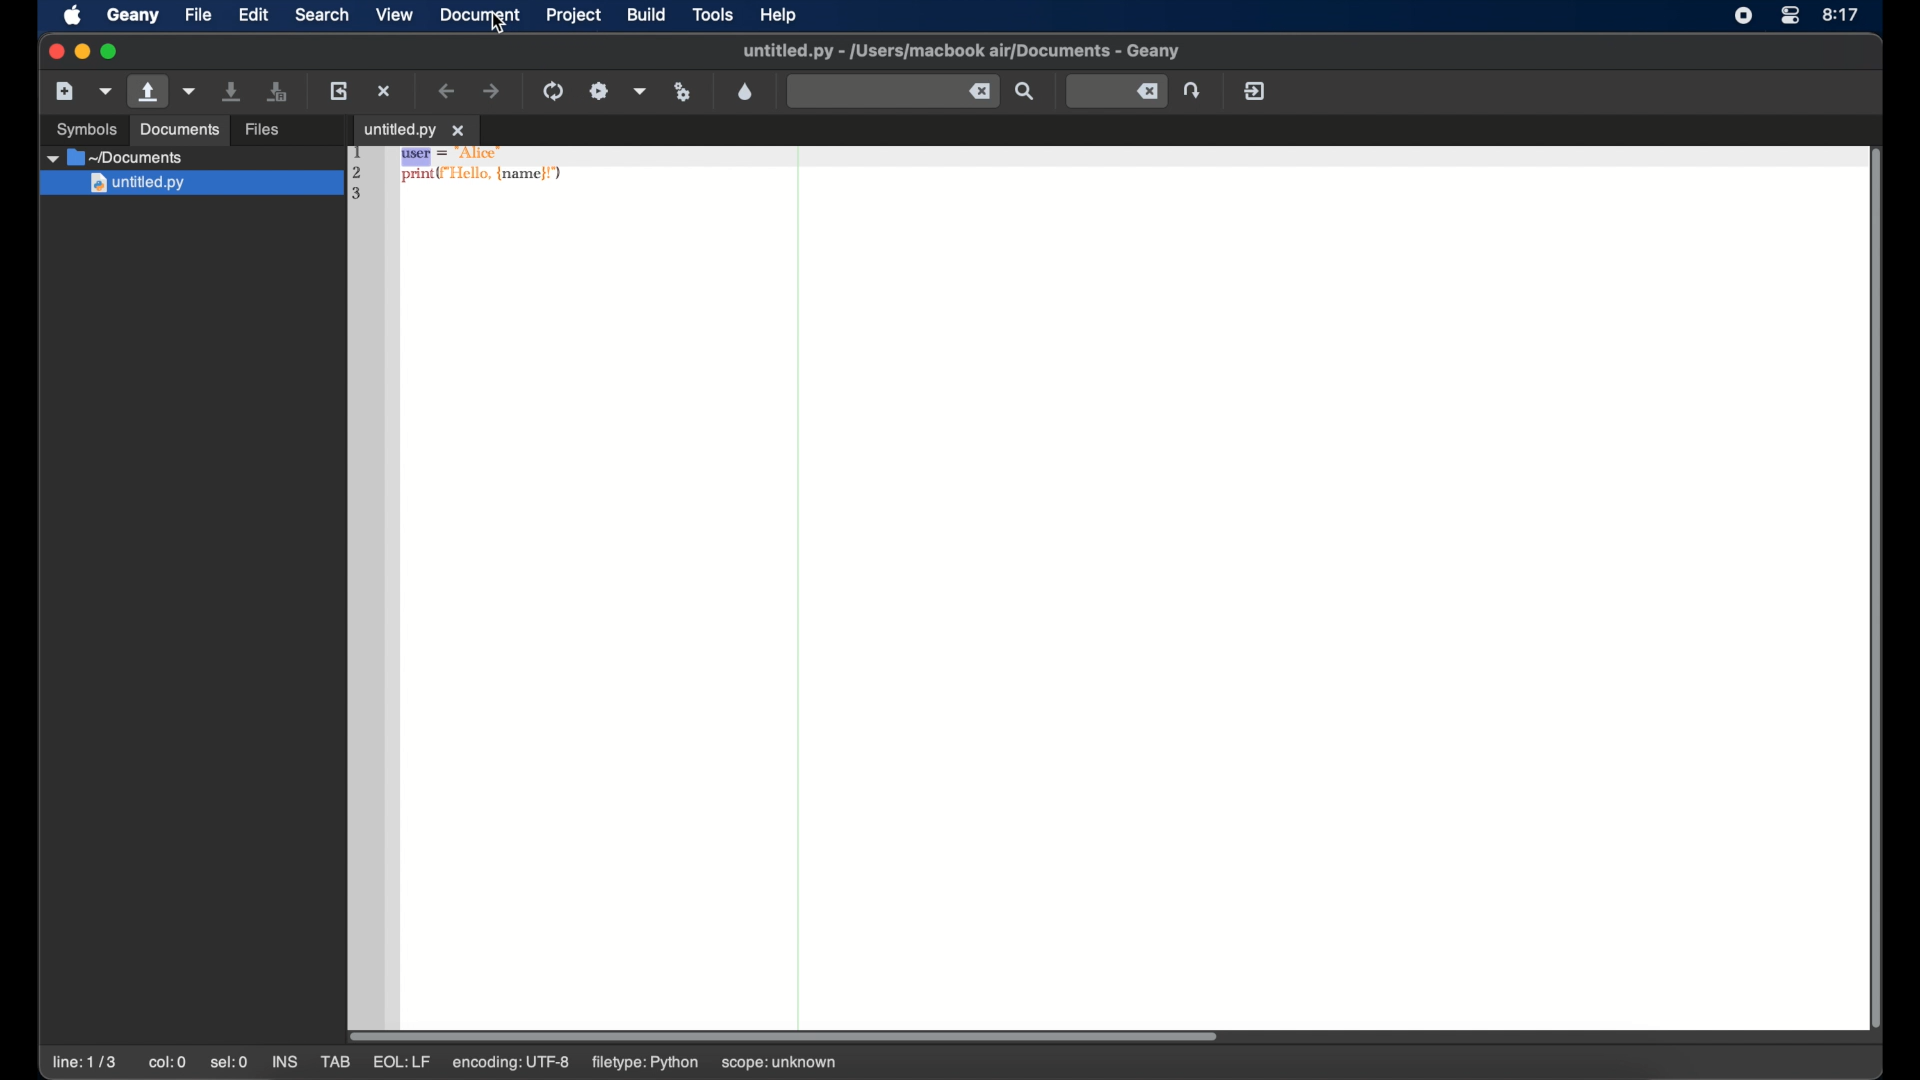 The image size is (1920, 1080). I want to click on navigate back a location, so click(446, 90).